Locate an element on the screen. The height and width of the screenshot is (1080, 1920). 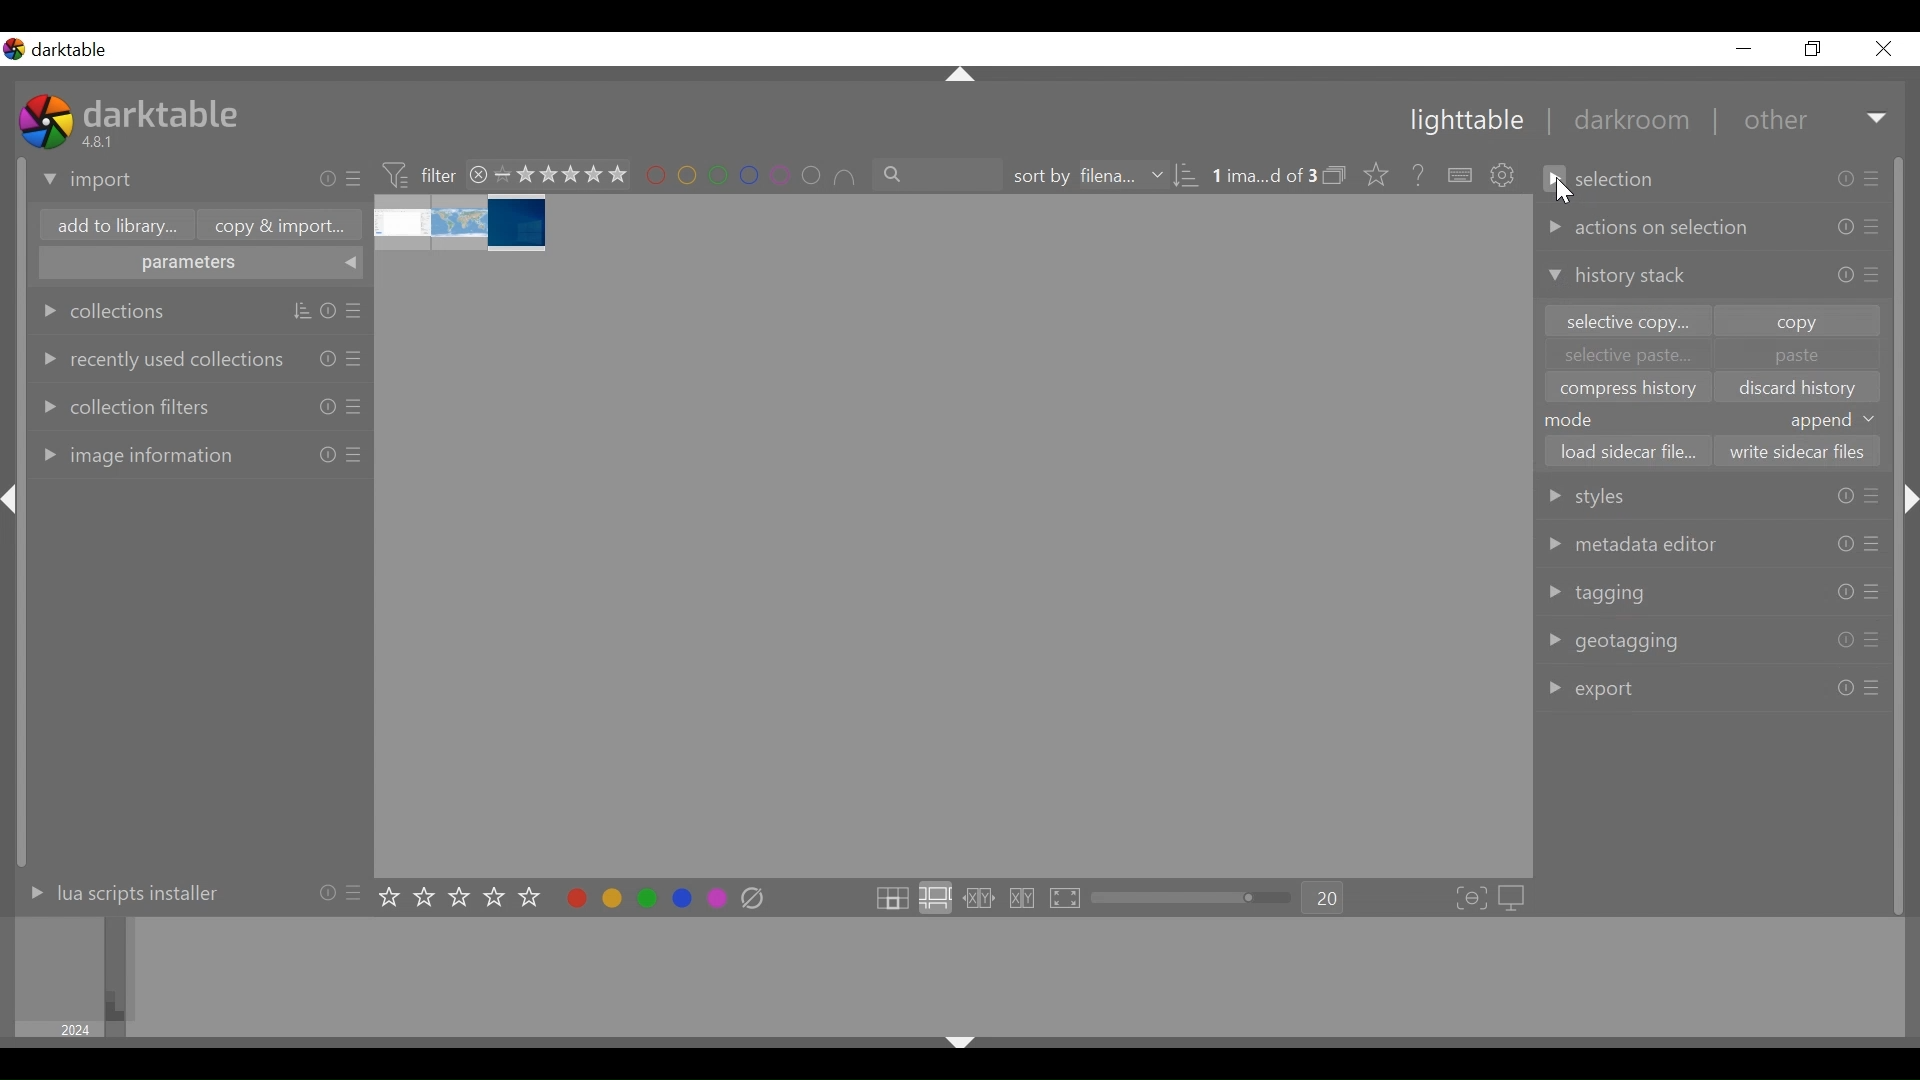
selection copy is located at coordinates (1621, 320).